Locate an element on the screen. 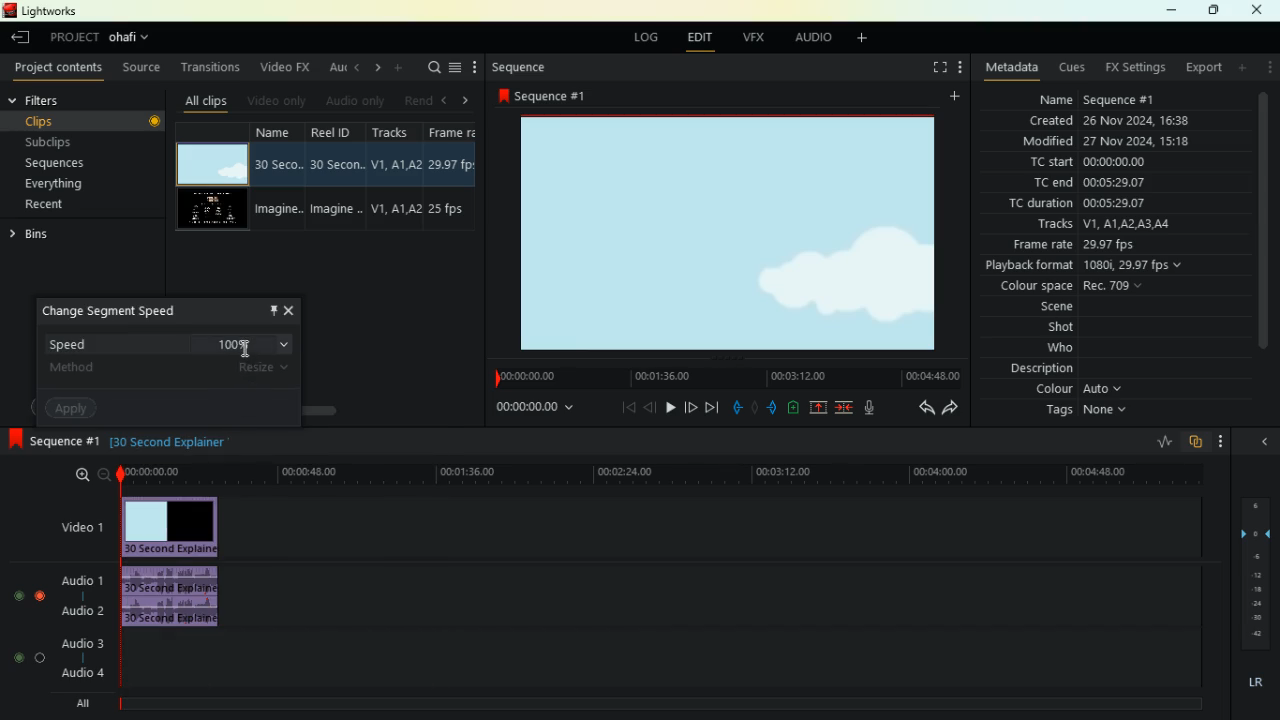 This screenshot has height=720, width=1280. button is located at coordinates (152, 121).